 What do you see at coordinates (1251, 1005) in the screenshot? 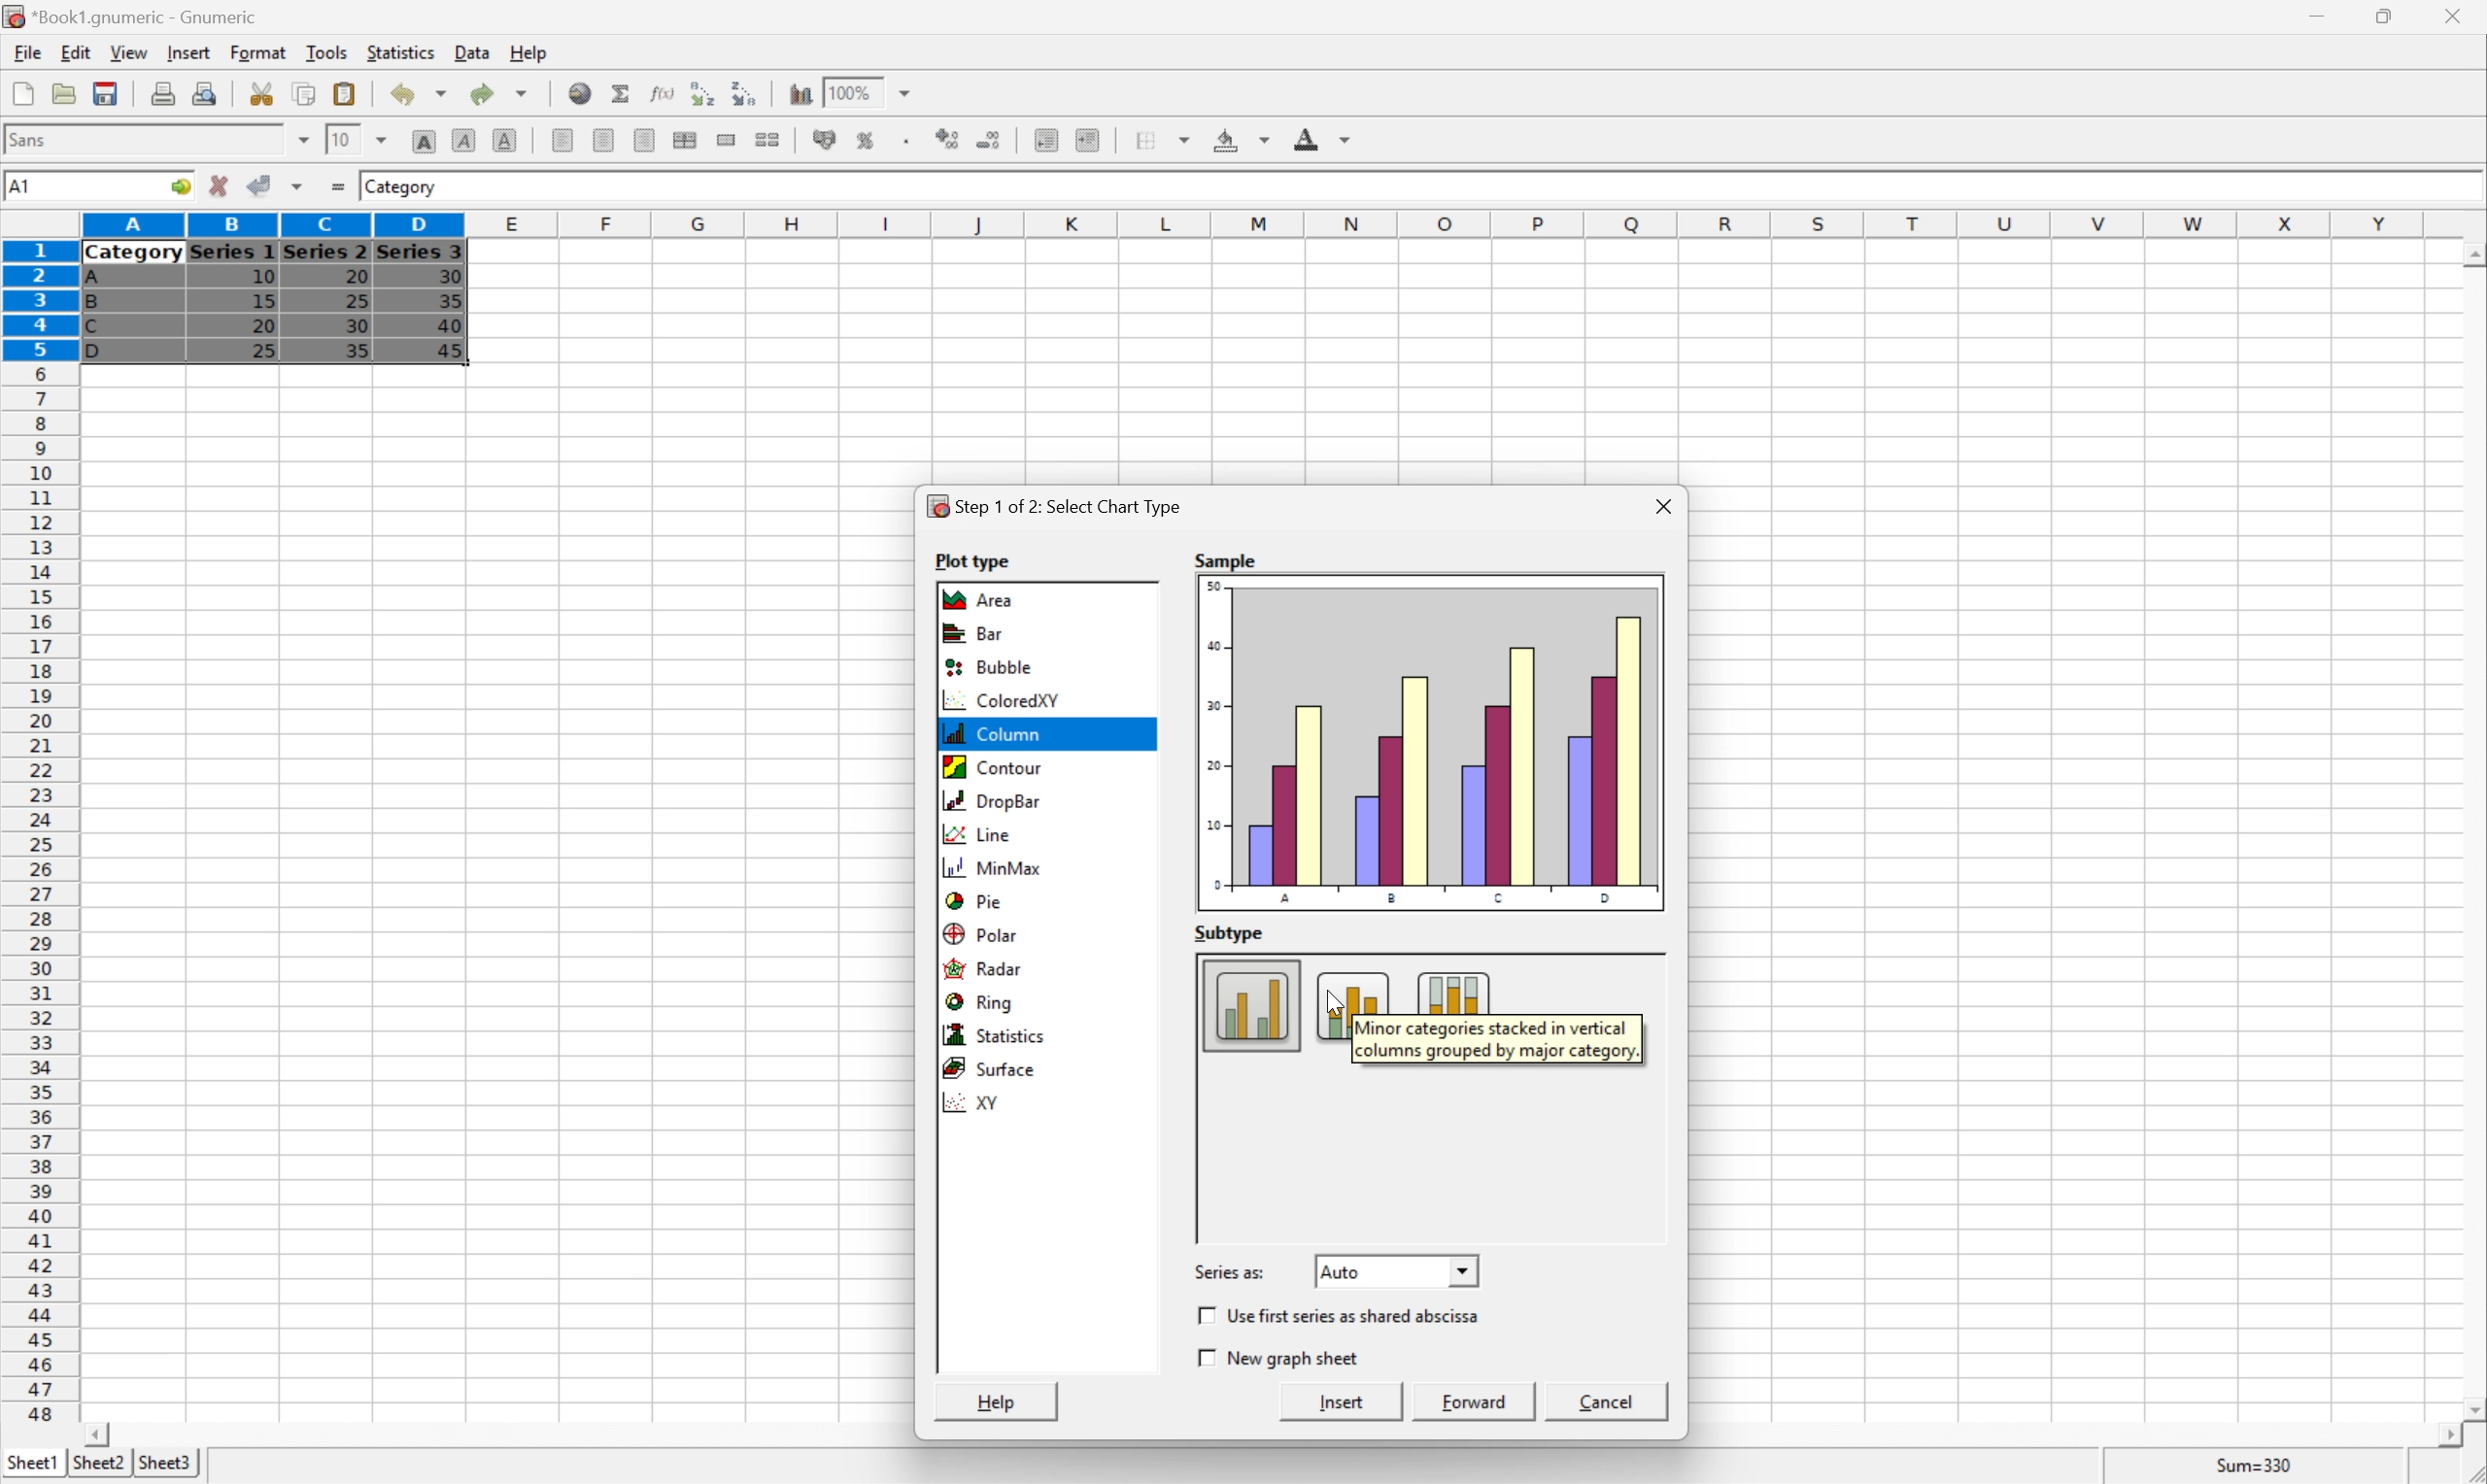
I see `Column subtype` at bounding box center [1251, 1005].